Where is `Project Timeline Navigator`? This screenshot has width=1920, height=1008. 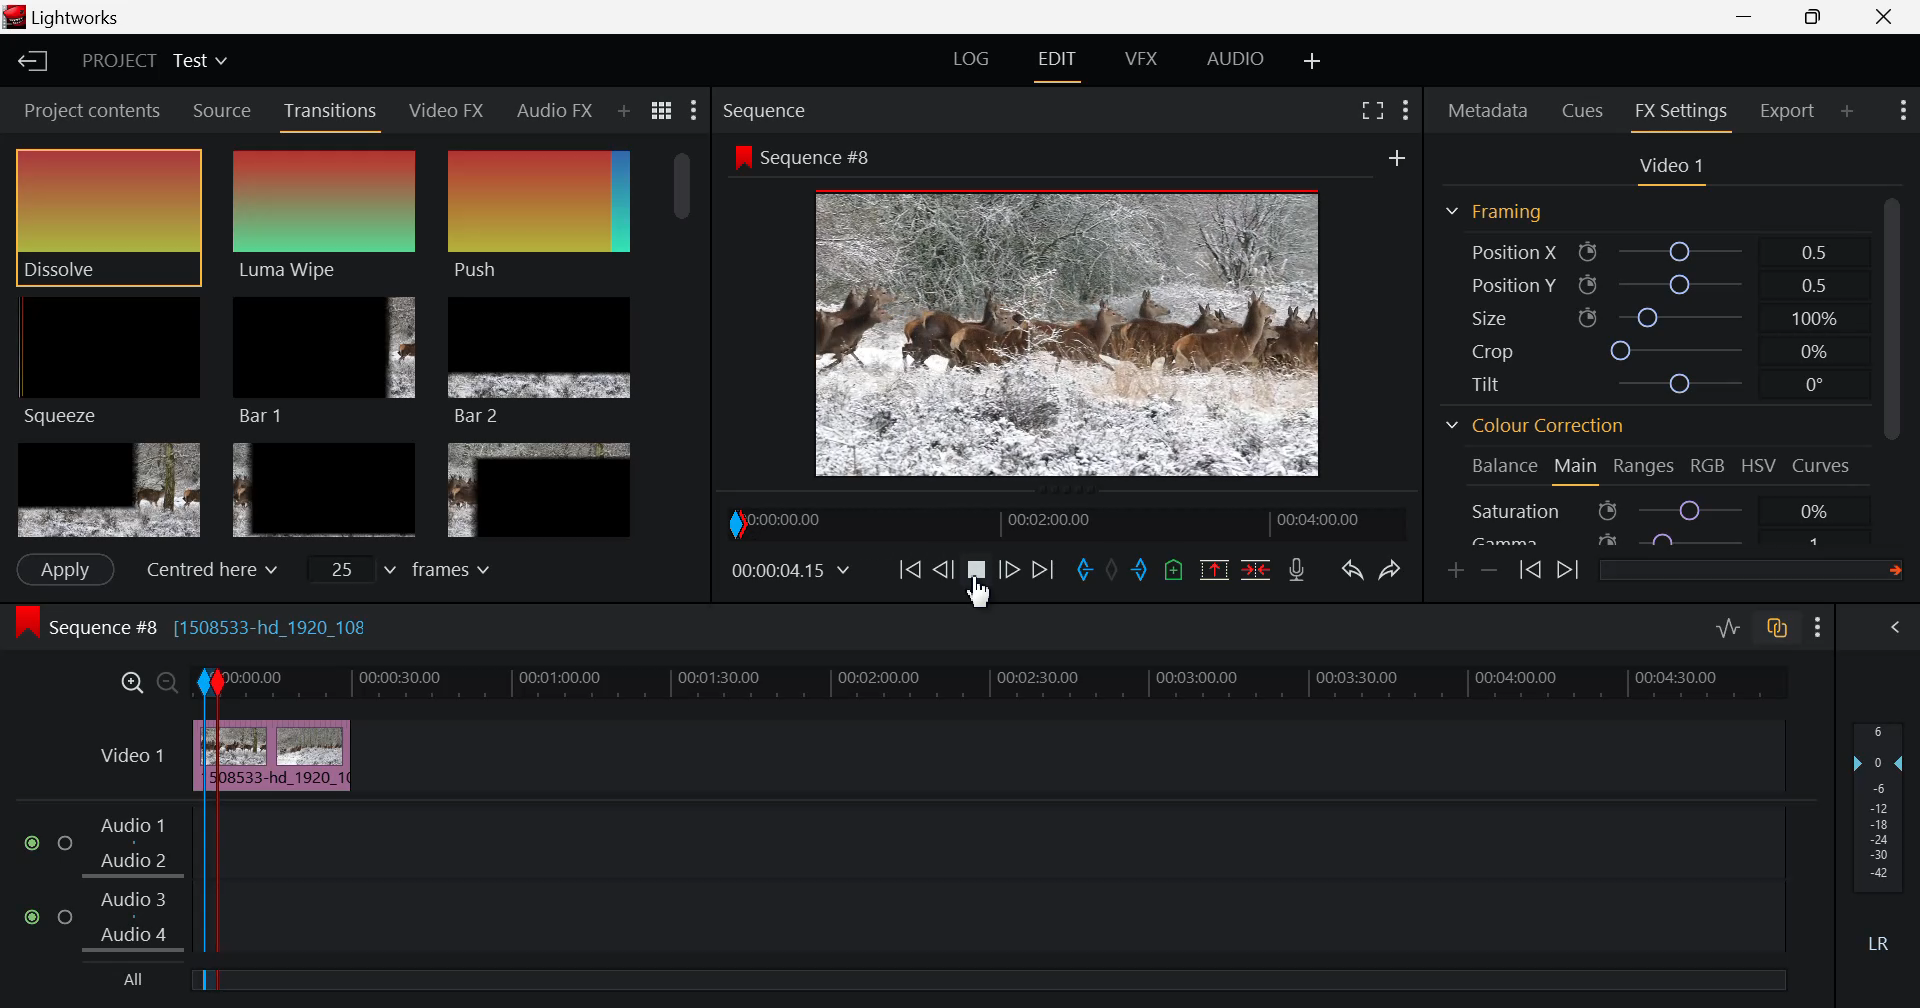 Project Timeline Navigator is located at coordinates (1064, 523).